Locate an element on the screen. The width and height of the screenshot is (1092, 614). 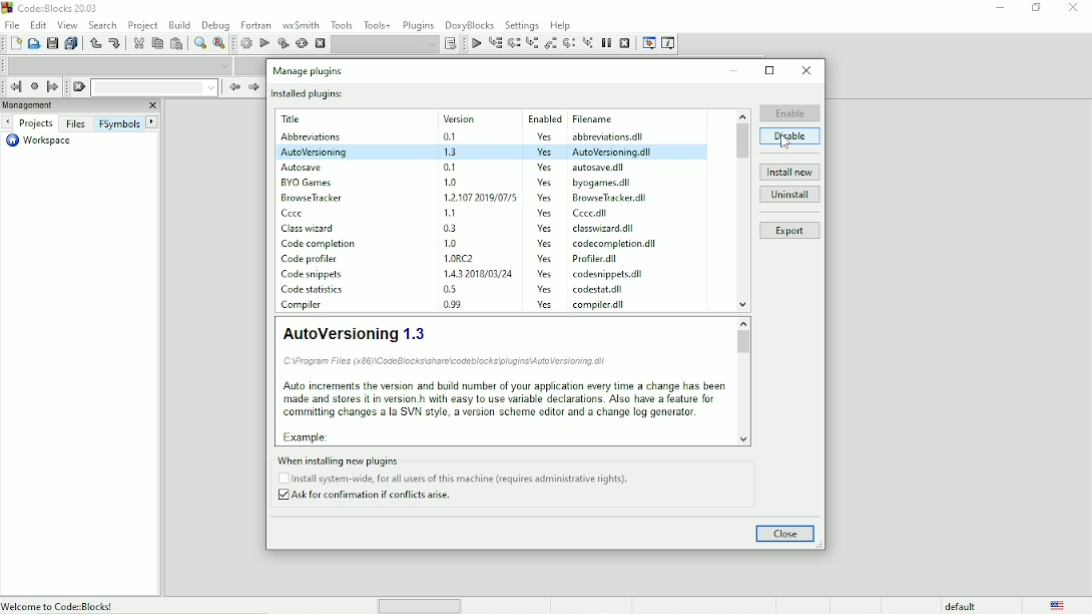
AutoVersioning.dll is located at coordinates (613, 152).